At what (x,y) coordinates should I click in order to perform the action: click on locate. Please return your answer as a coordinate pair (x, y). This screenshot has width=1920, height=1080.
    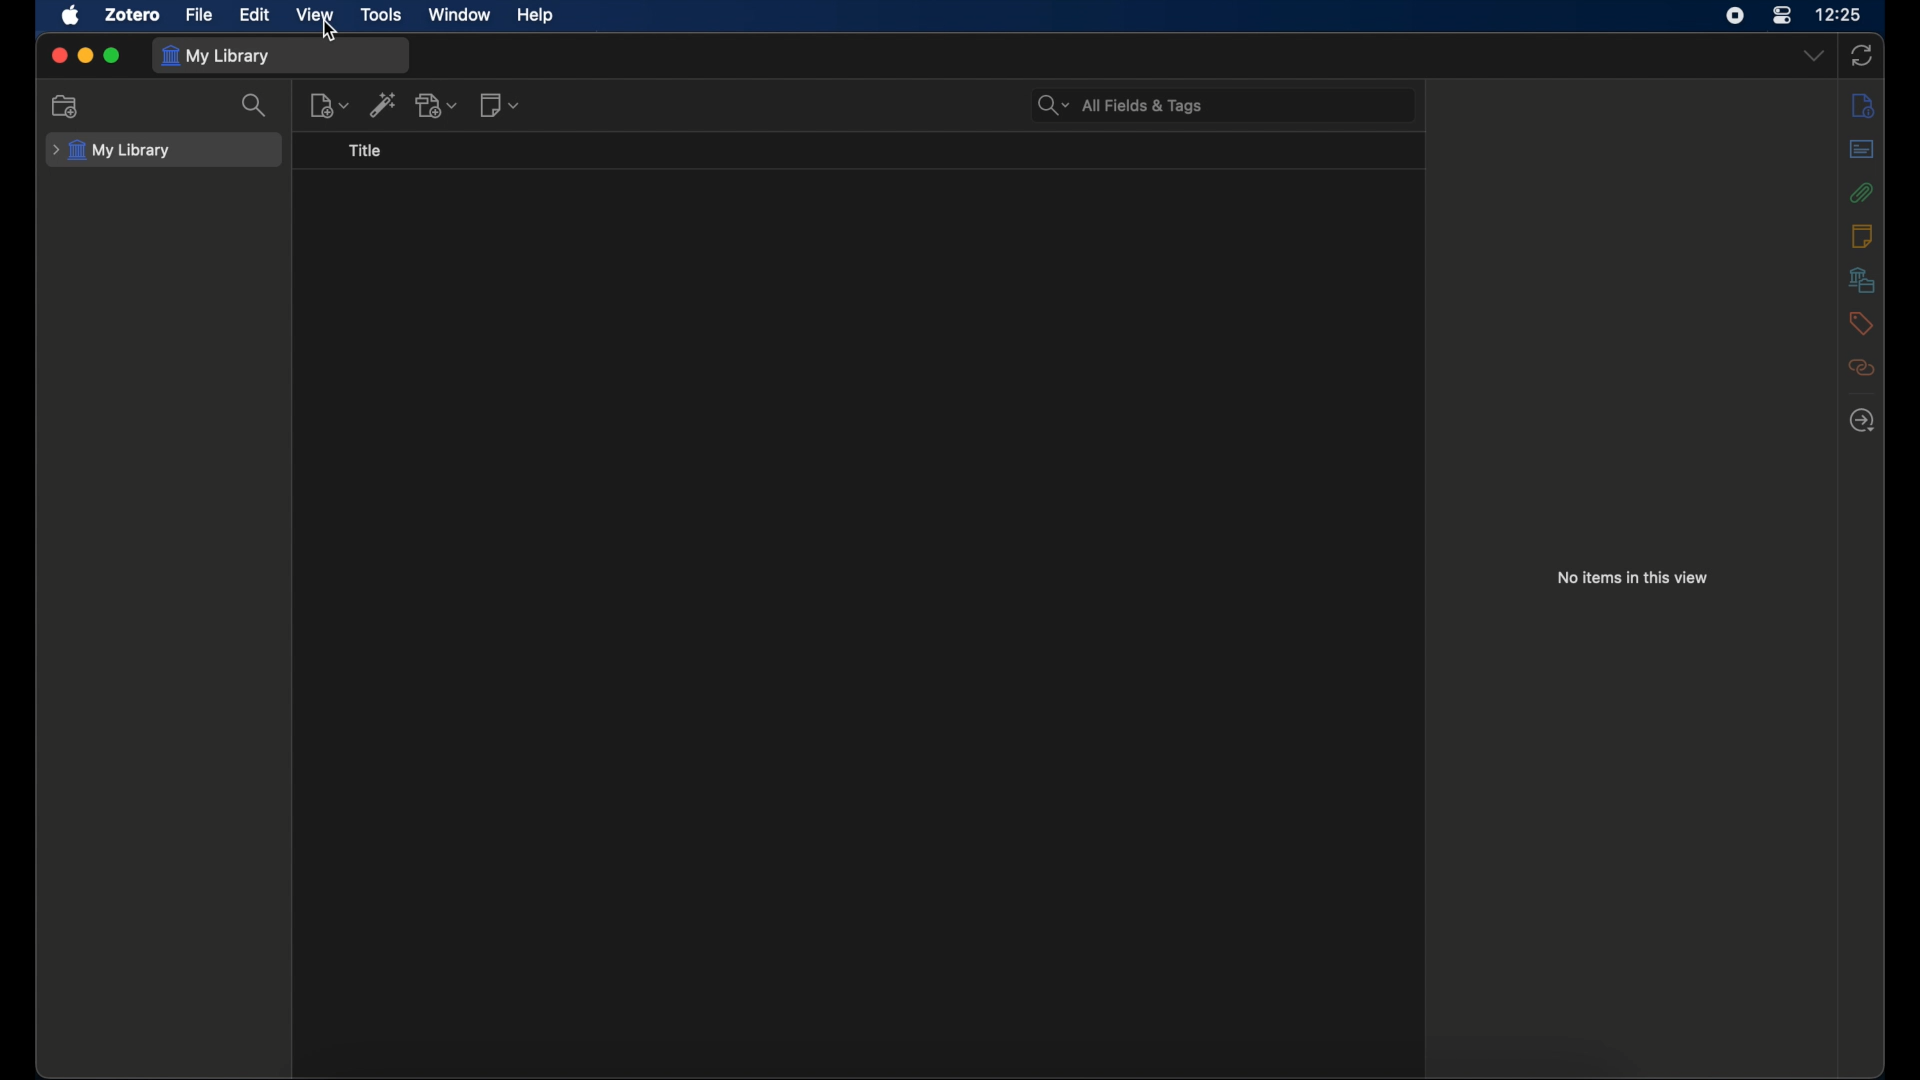
    Looking at the image, I should click on (1862, 421).